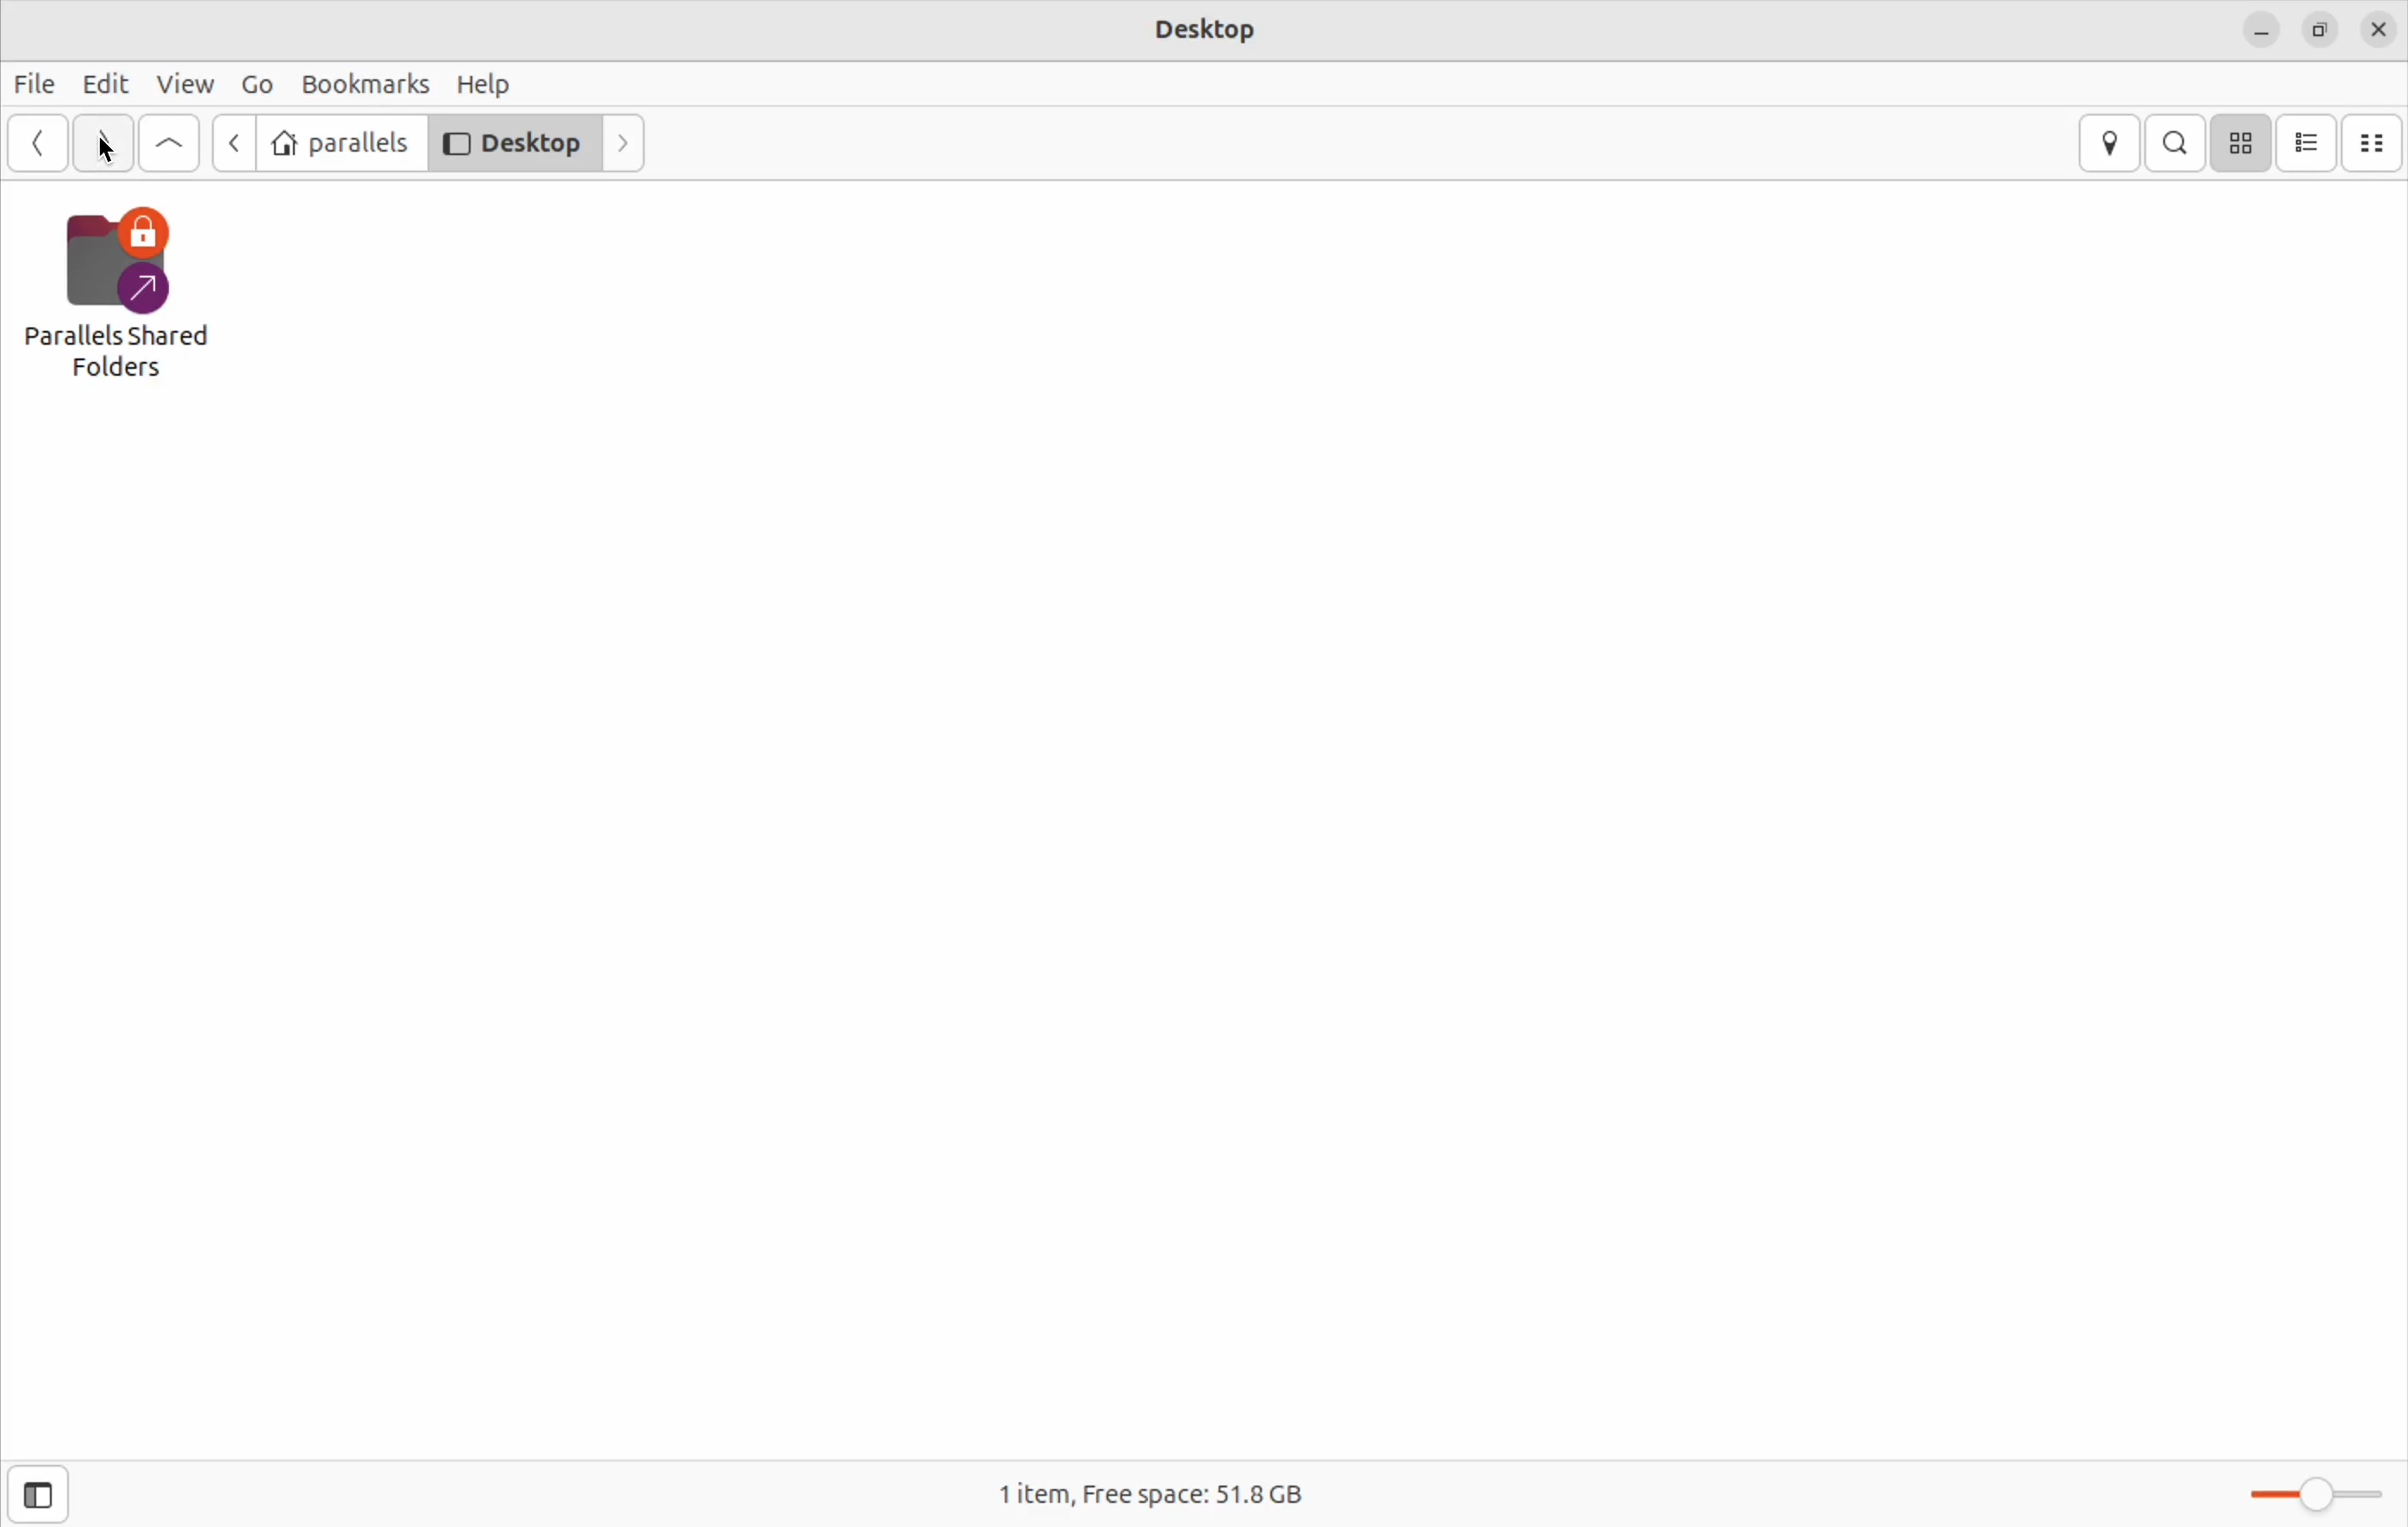  I want to click on files, so click(35, 84).